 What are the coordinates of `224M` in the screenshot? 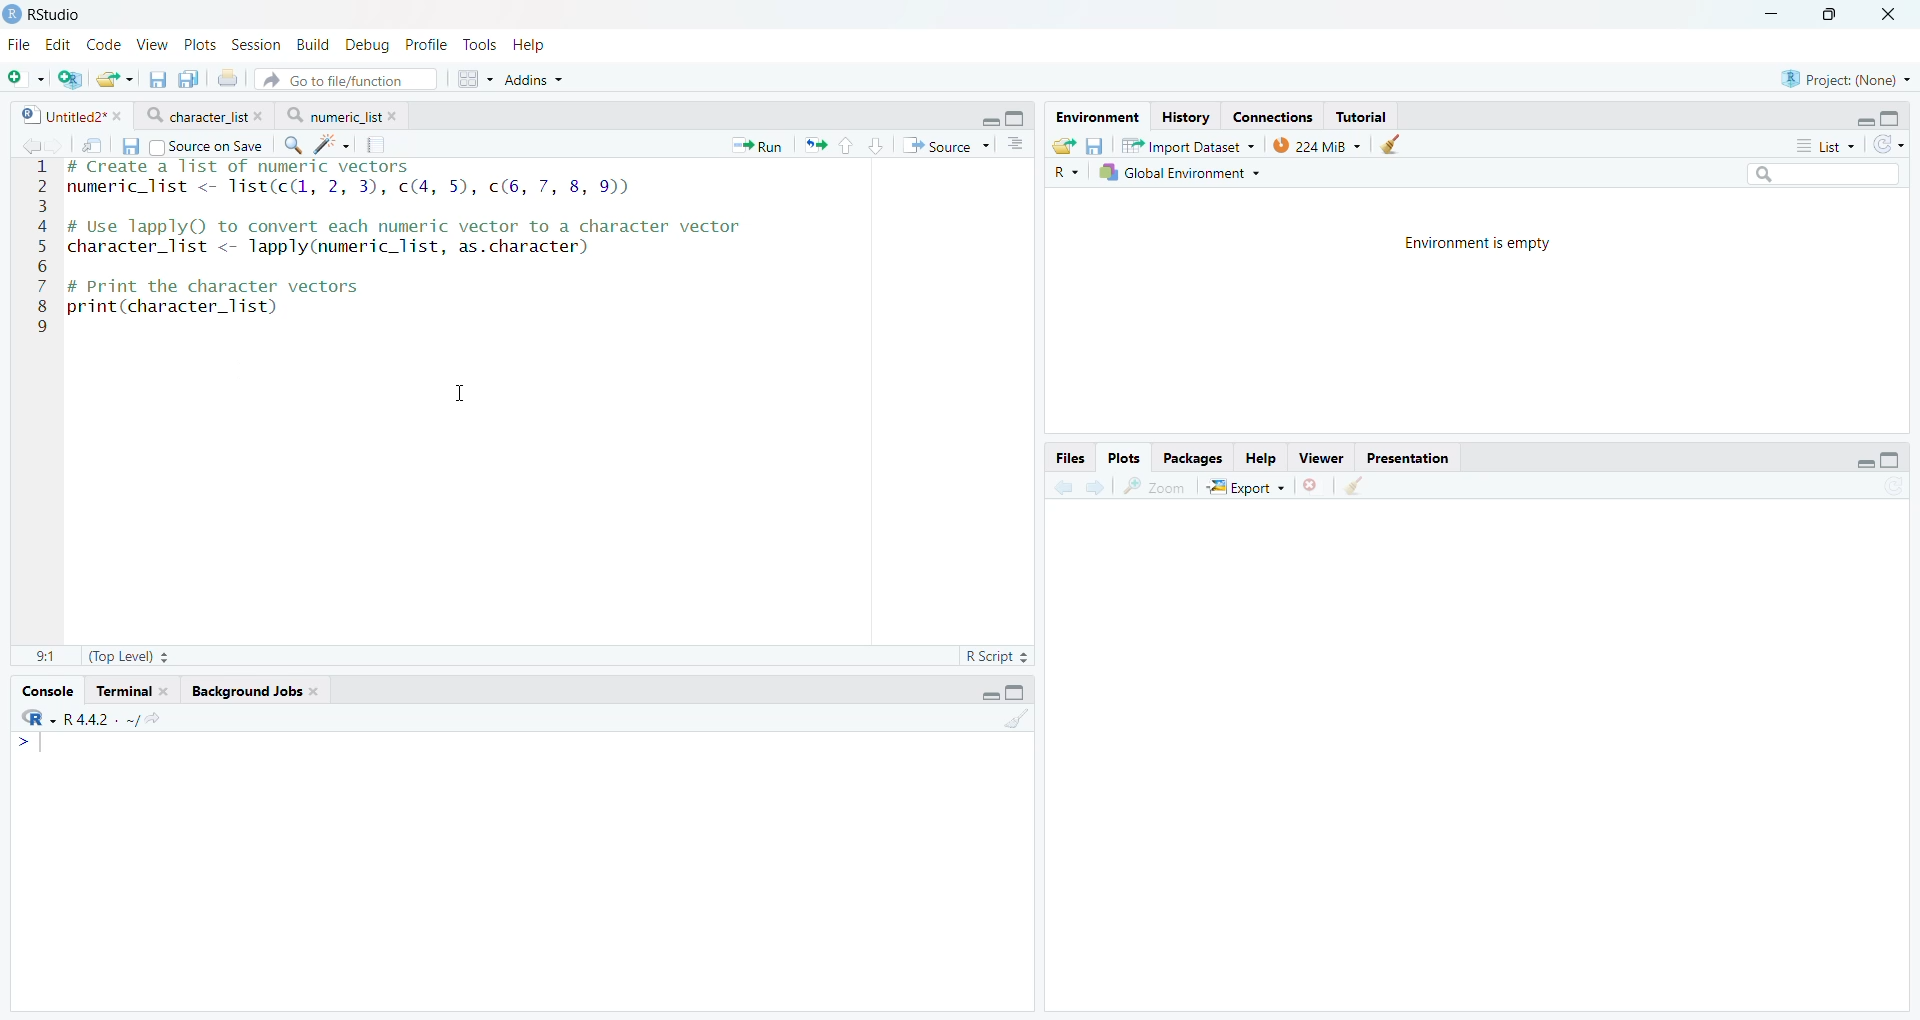 It's located at (1317, 147).